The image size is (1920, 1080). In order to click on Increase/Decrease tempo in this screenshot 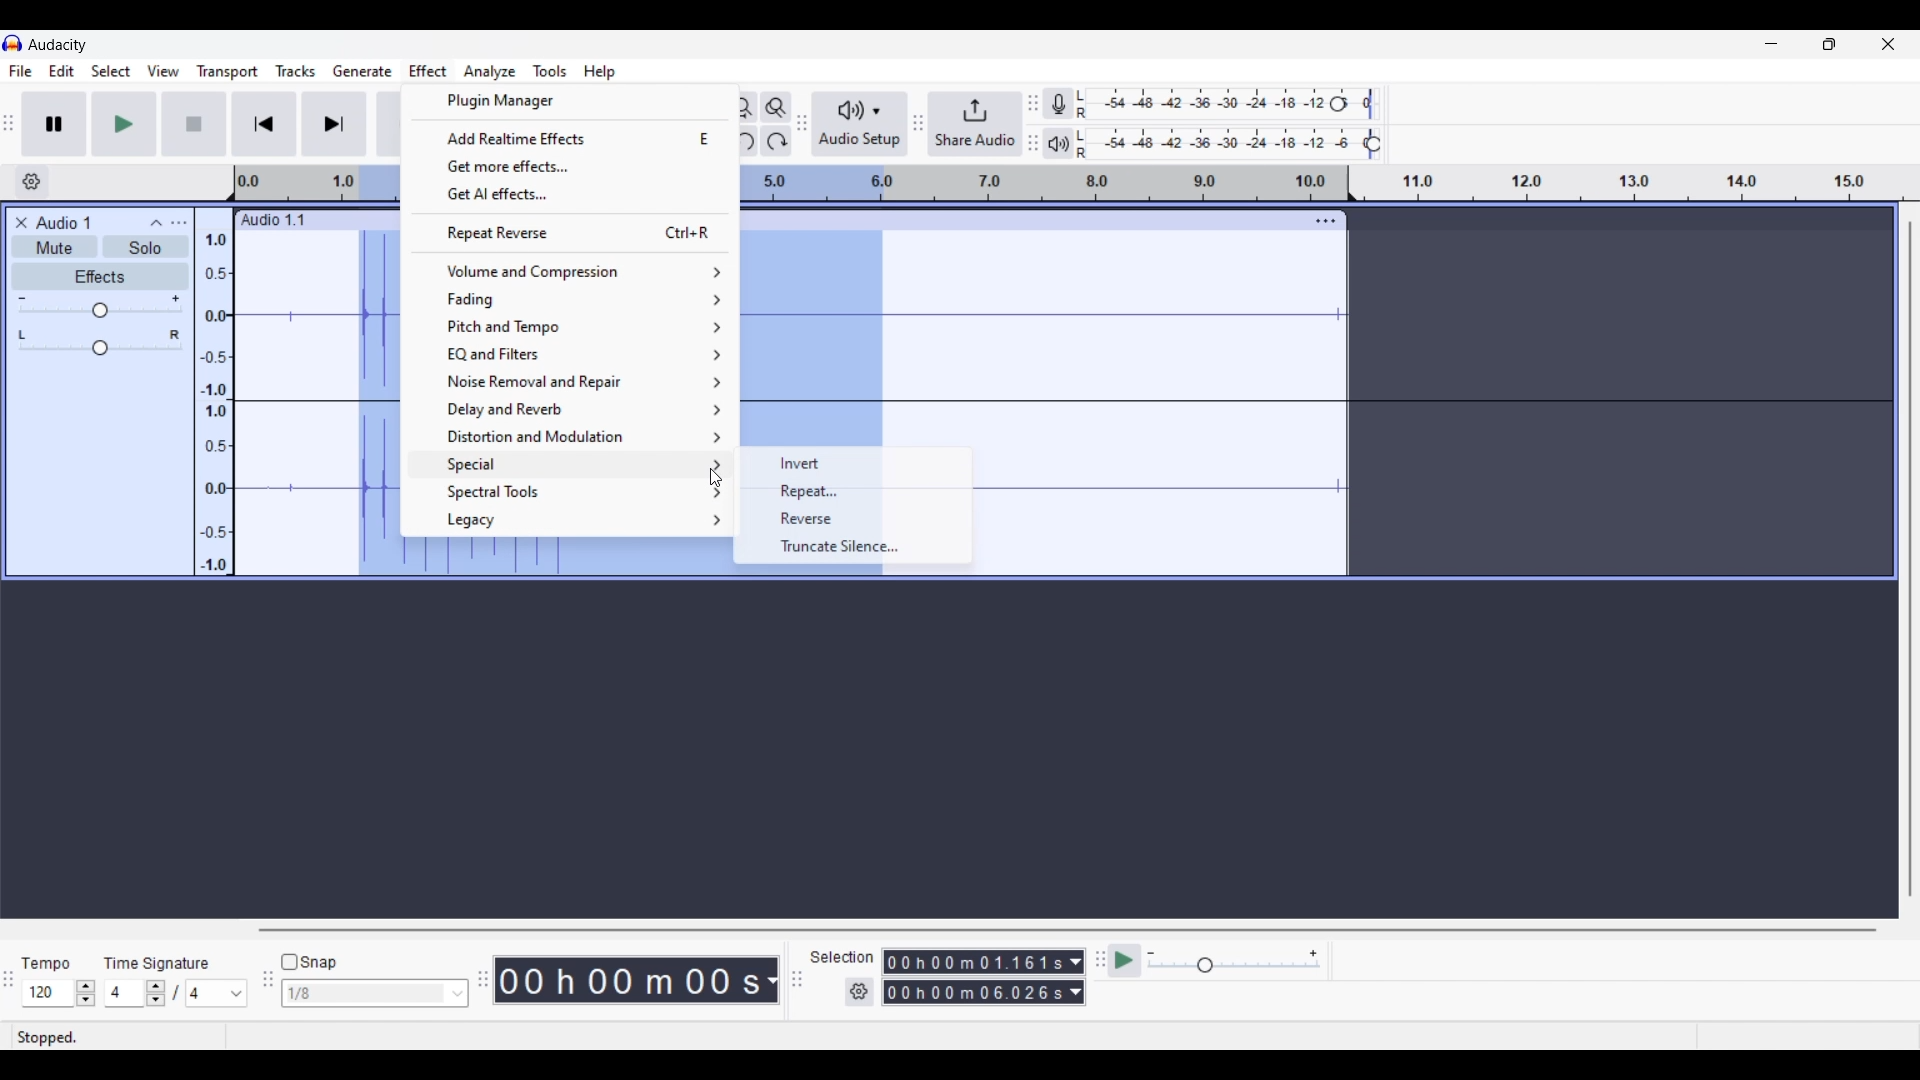, I will do `click(85, 994)`.